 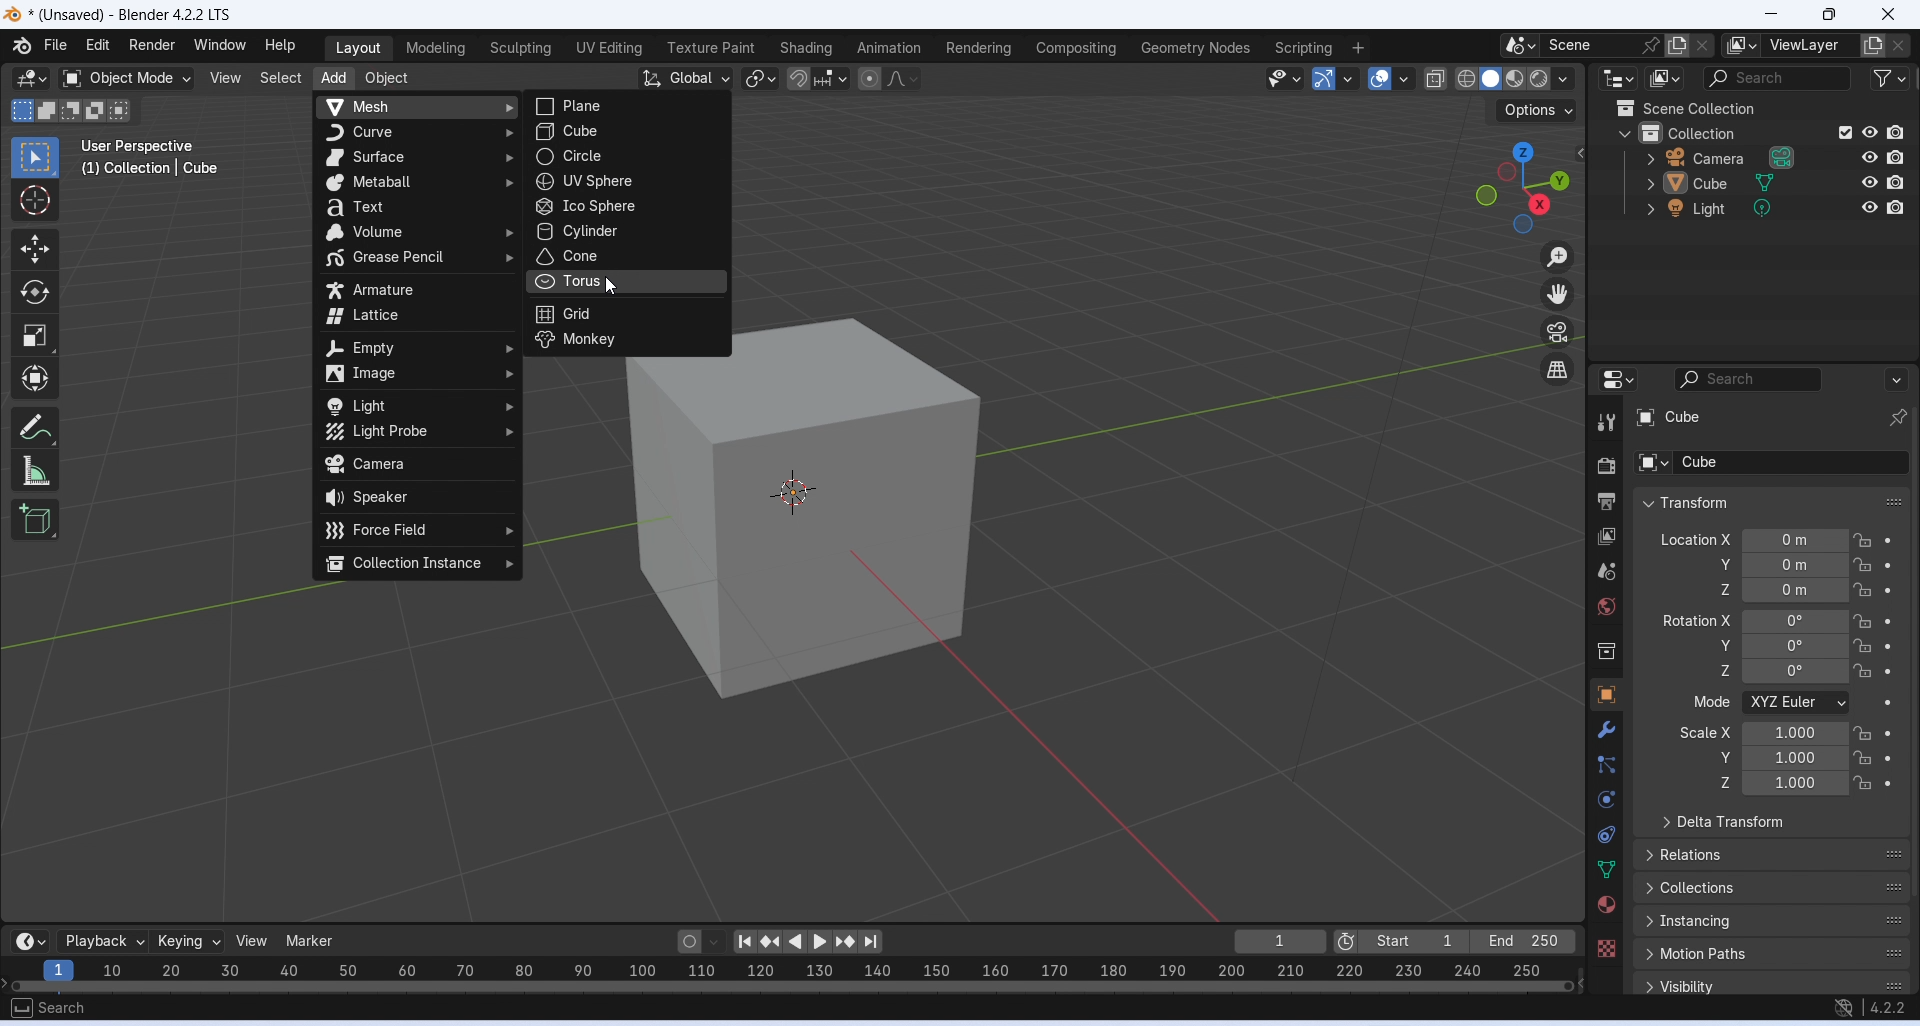 I want to click on Global, so click(x=686, y=78).